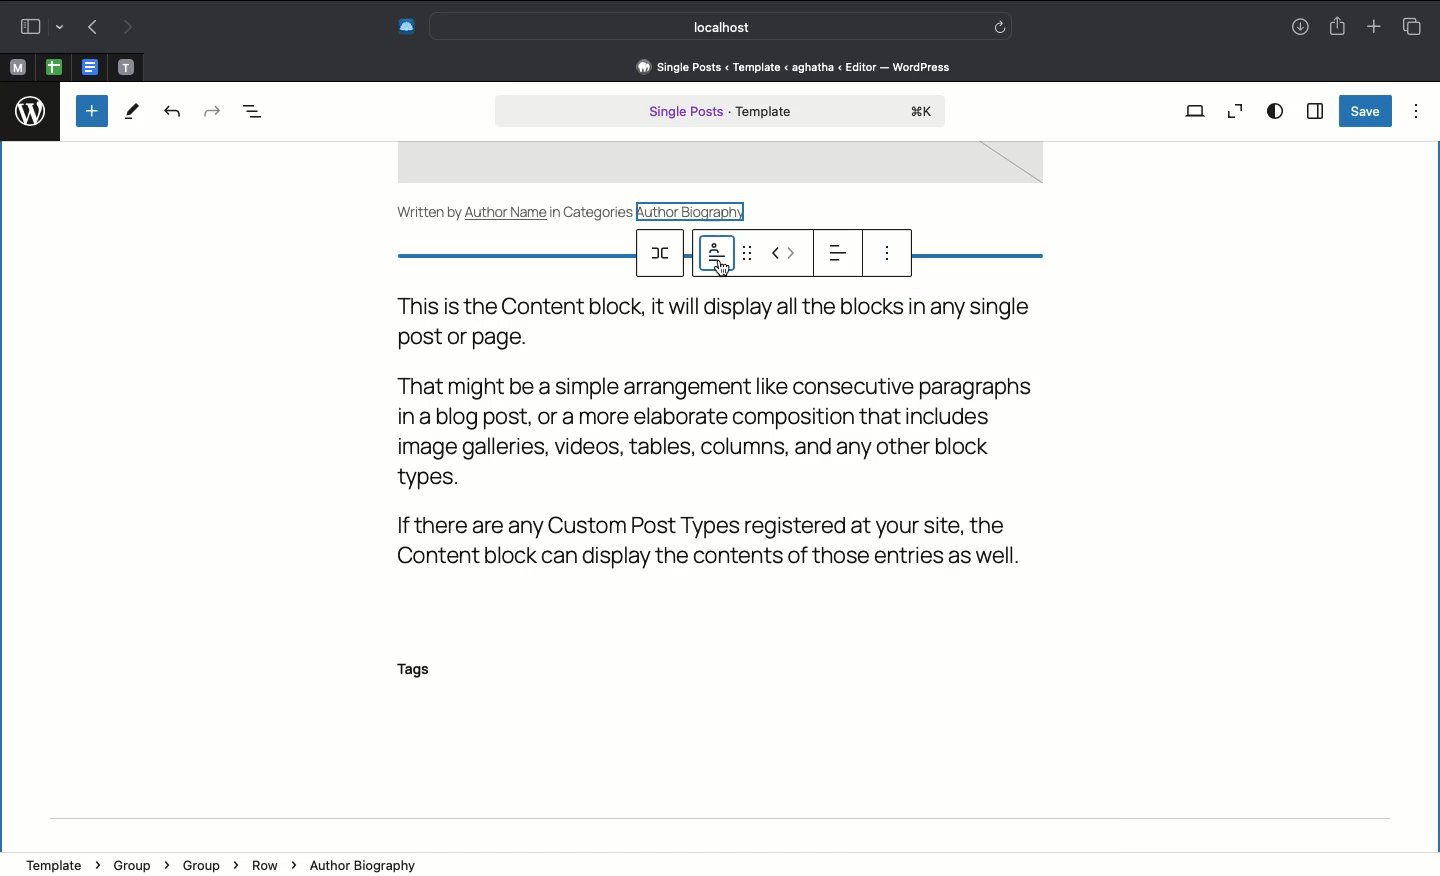  What do you see at coordinates (404, 26) in the screenshot?
I see `Extensions` at bounding box center [404, 26].